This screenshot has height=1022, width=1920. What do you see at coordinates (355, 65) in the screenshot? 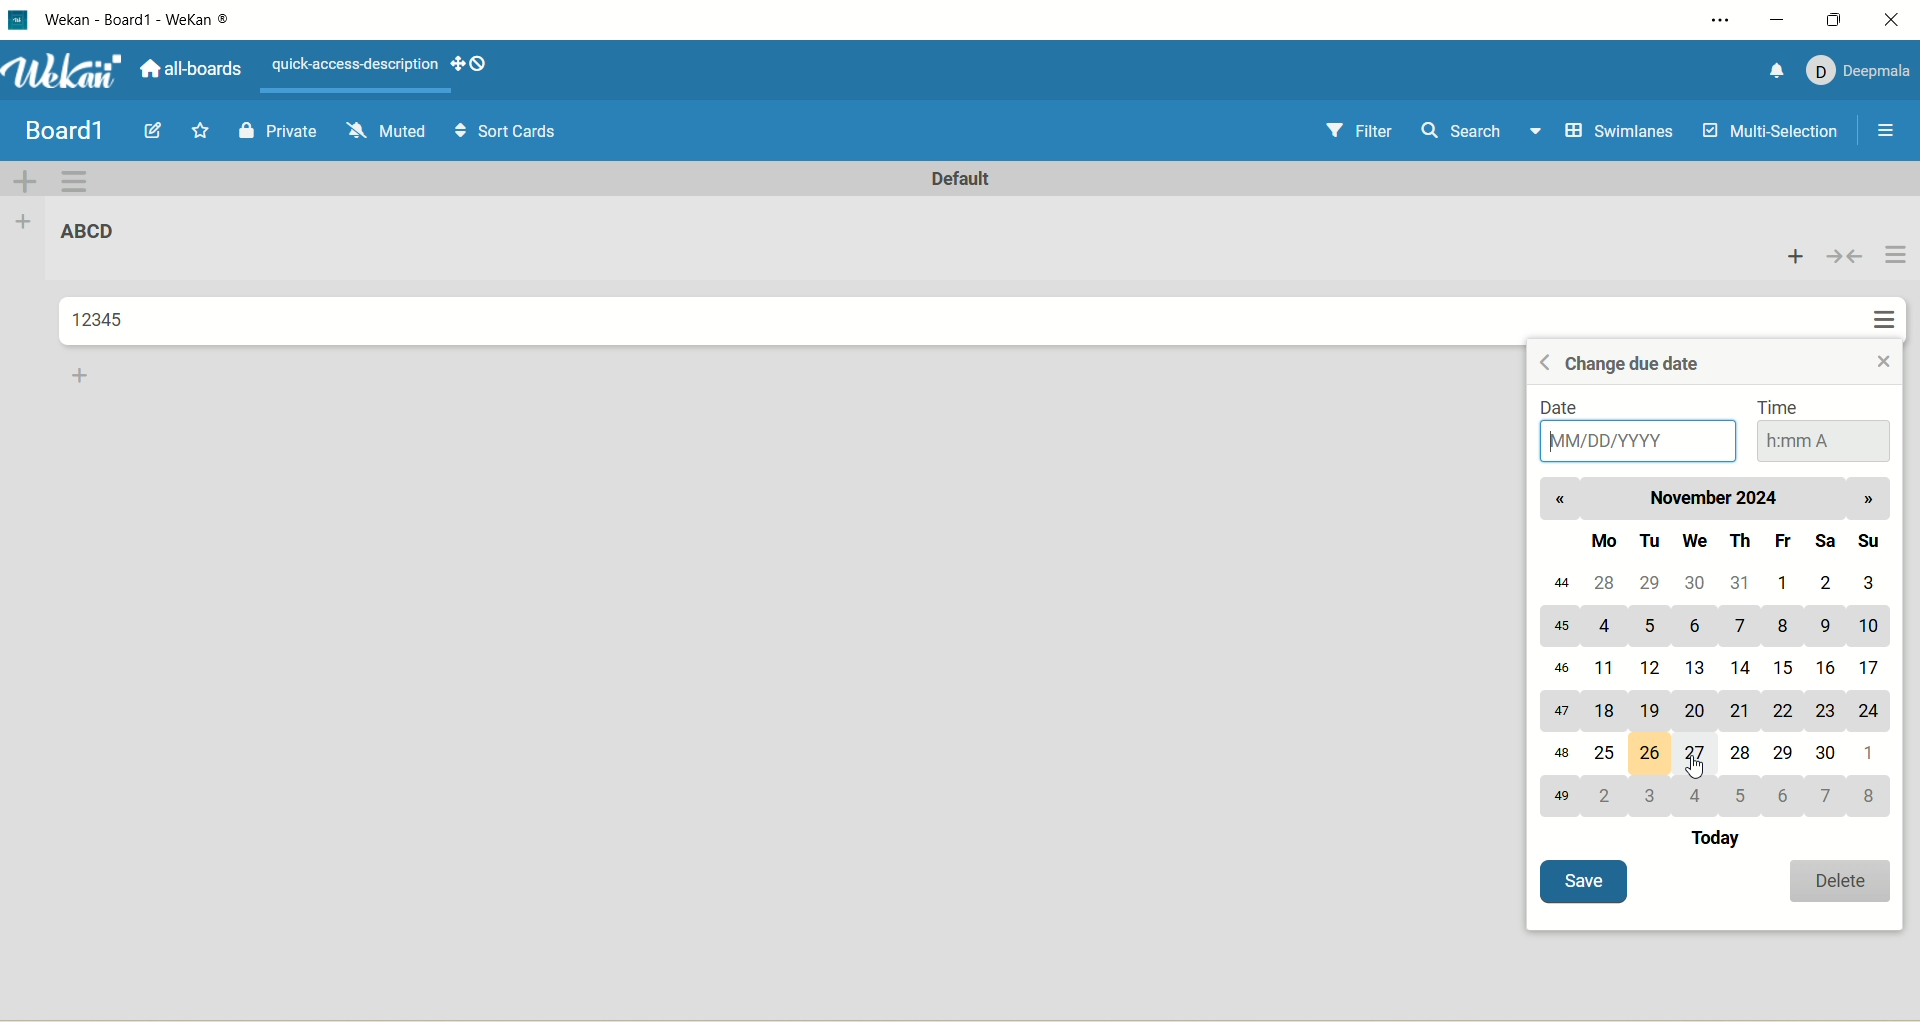
I see `text` at bounding box center [355, 65].